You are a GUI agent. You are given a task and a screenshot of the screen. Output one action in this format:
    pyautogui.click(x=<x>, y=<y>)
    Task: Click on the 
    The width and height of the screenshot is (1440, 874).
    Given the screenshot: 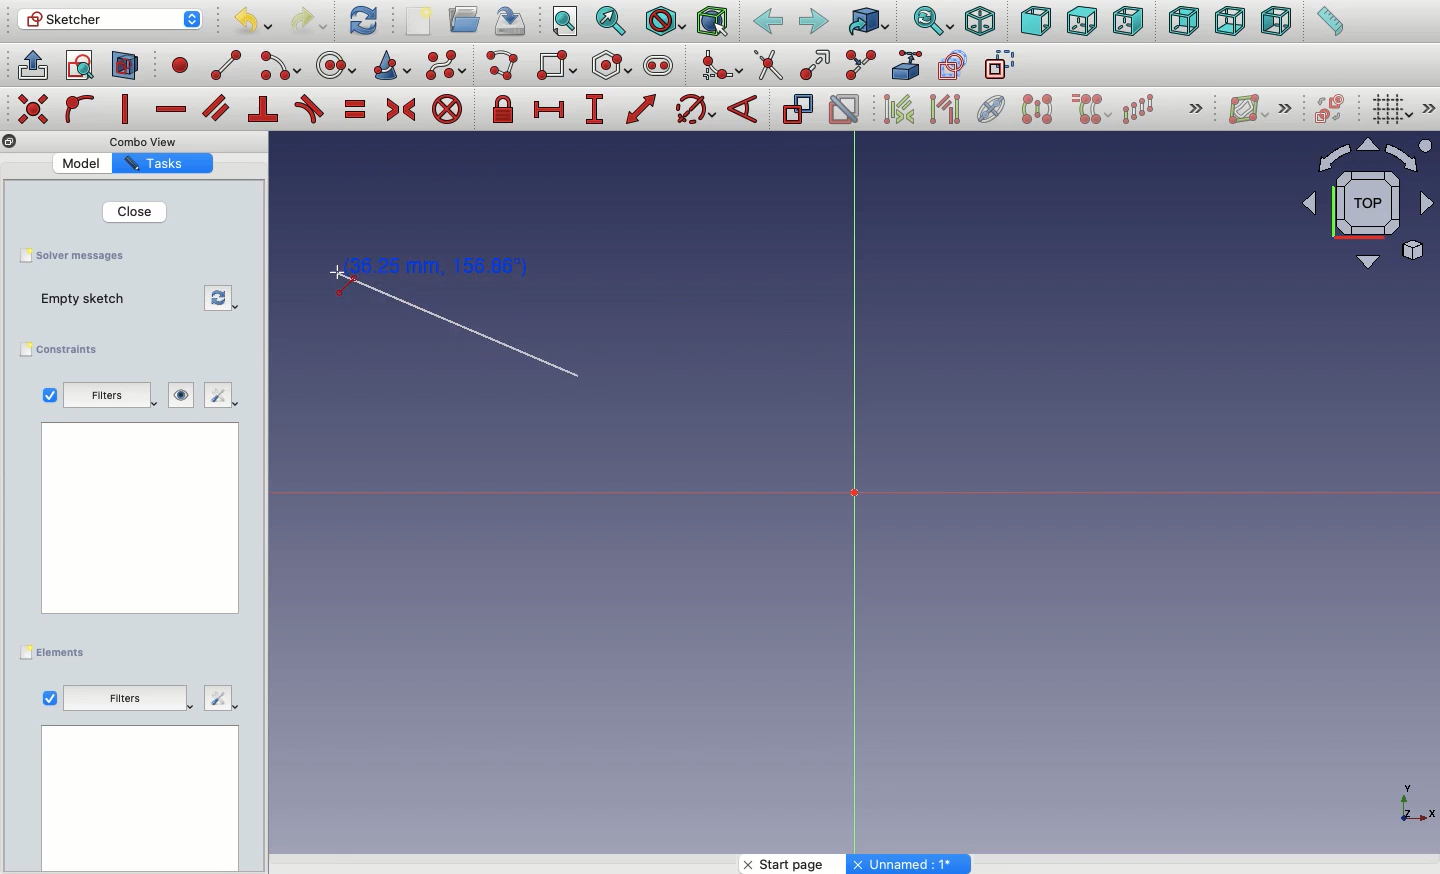 What is the action you would take?
    pyautogui.click(x=9, y=142)
    